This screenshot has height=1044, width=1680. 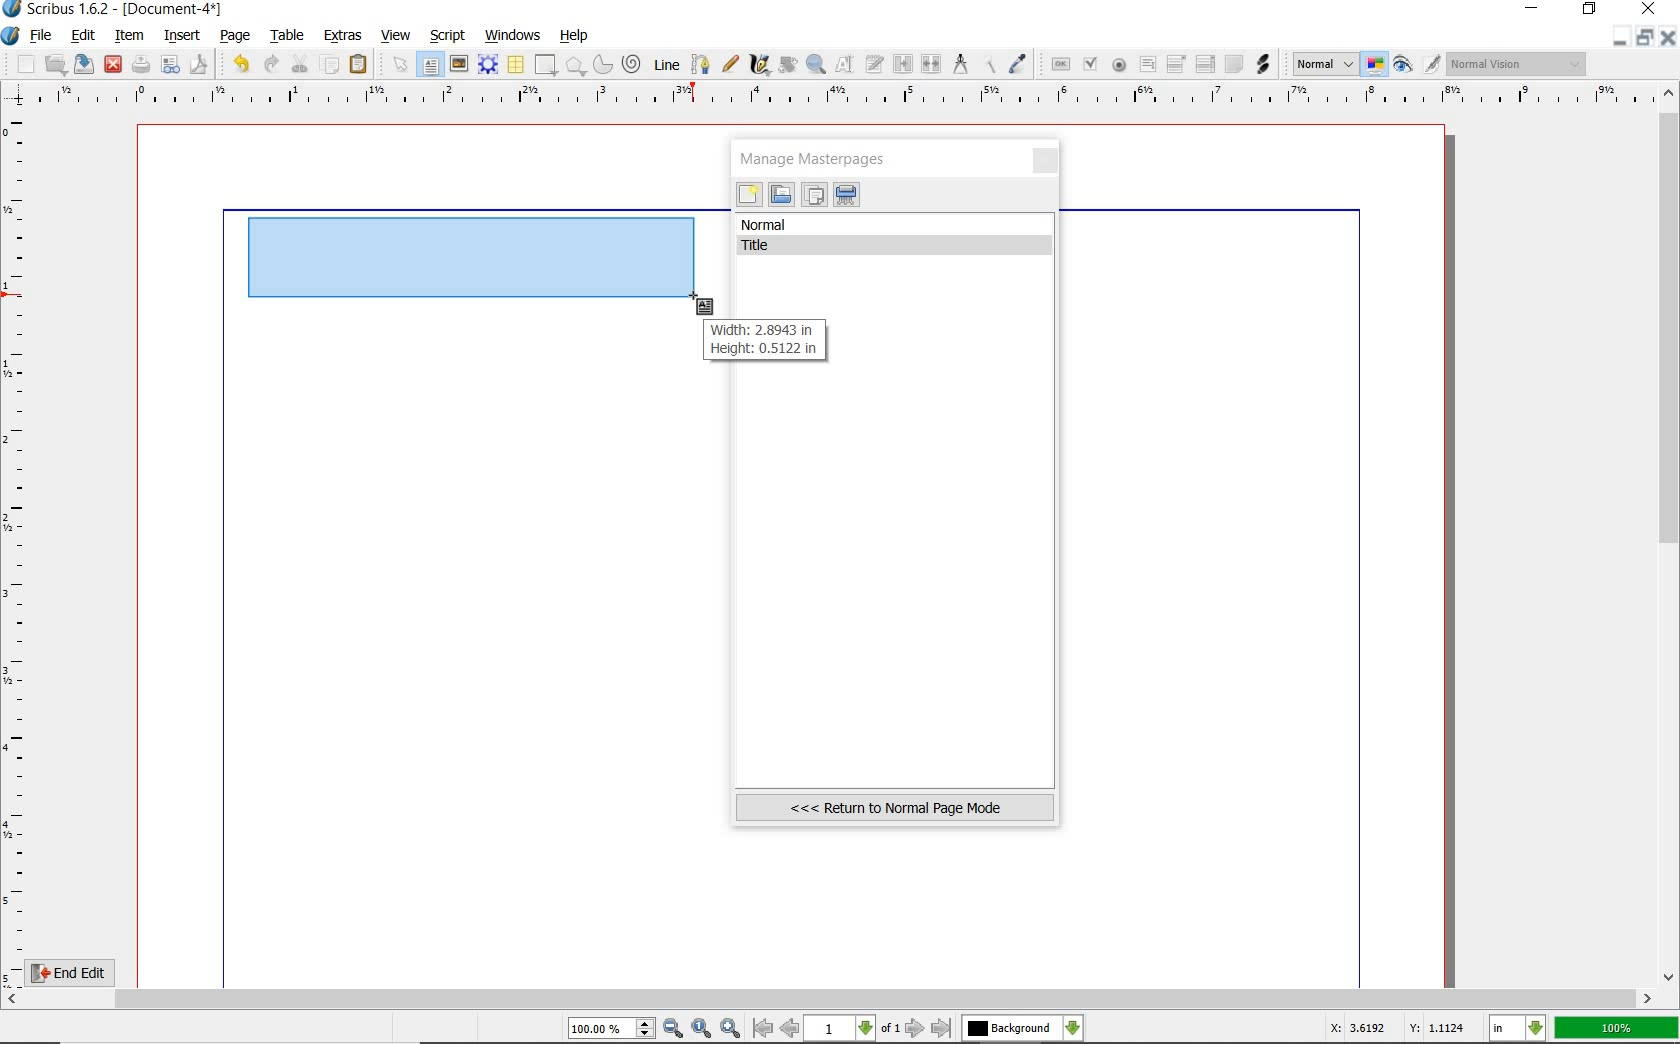 I want to click on freehand line, so click(x=727, y=65).